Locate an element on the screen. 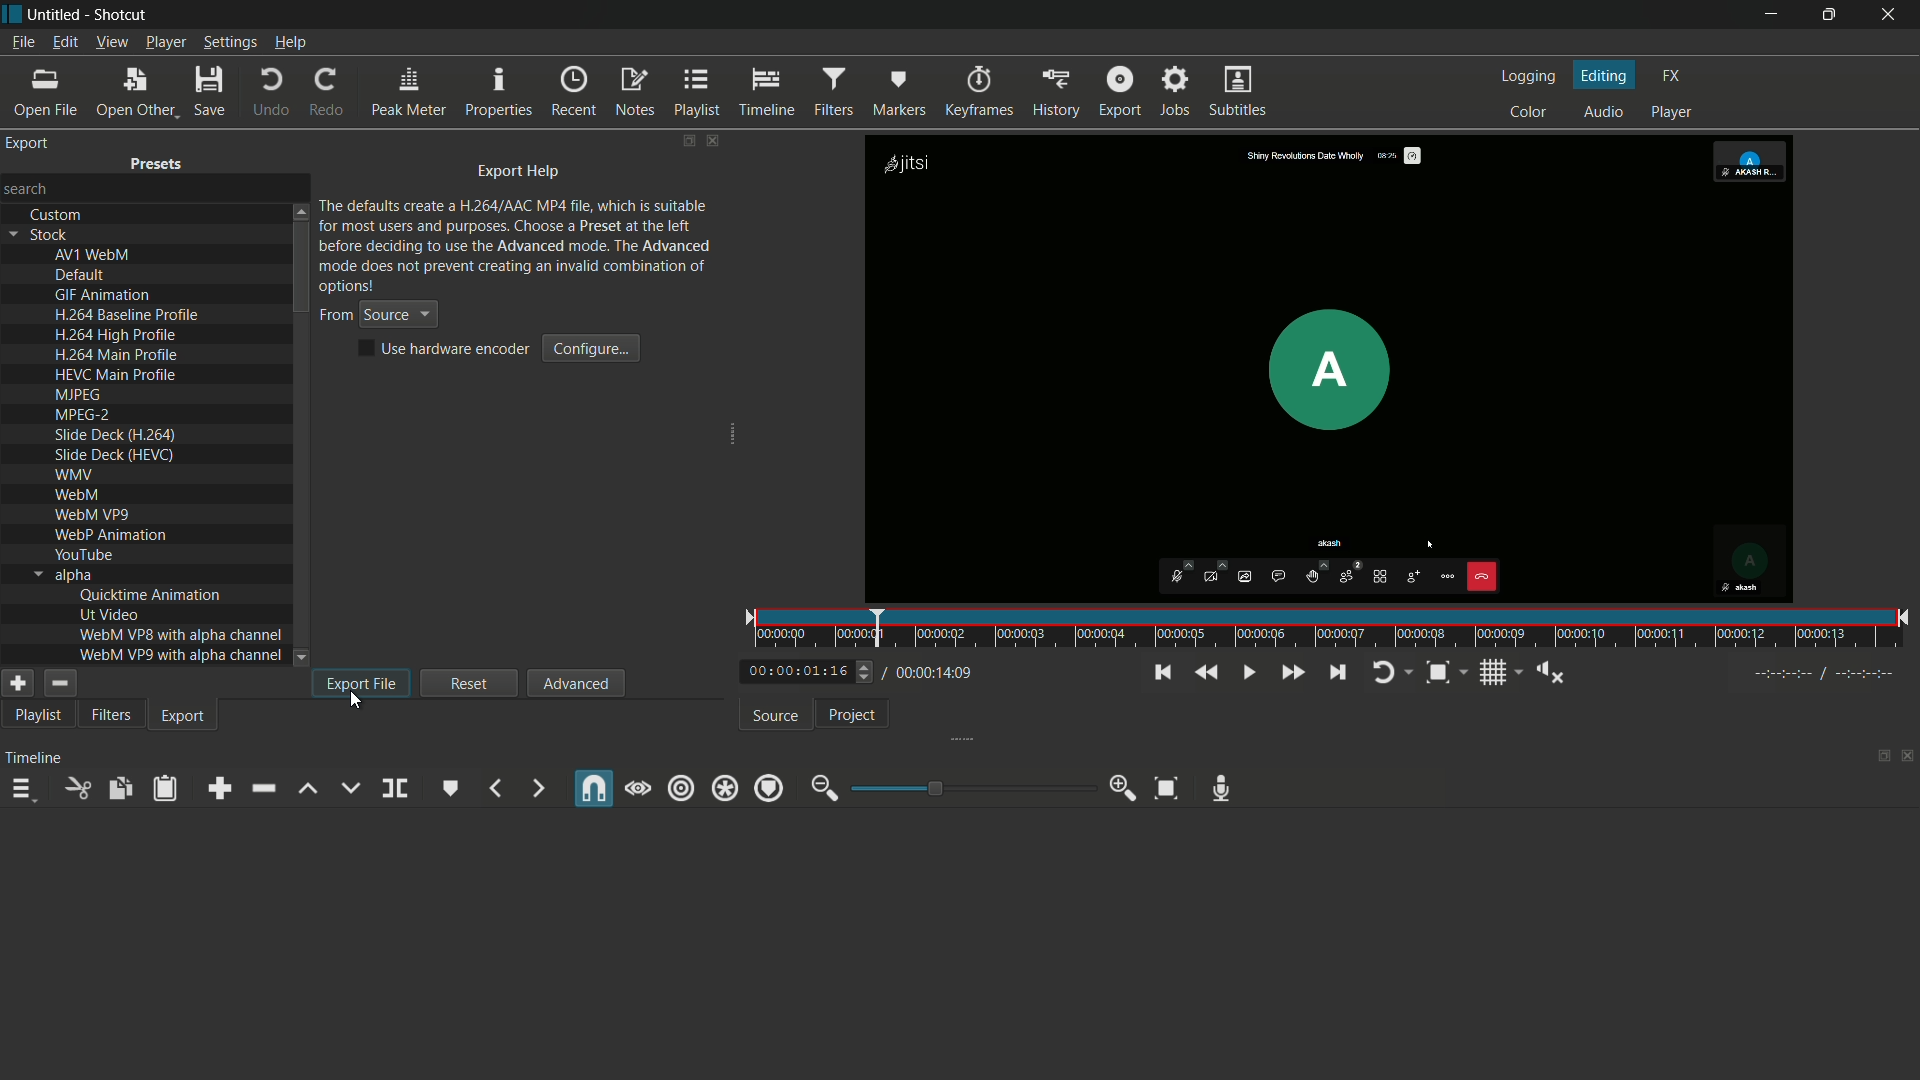 The height and width of the screenshot is (1080, 1920). zoom out is located at coordinates (820, 789).